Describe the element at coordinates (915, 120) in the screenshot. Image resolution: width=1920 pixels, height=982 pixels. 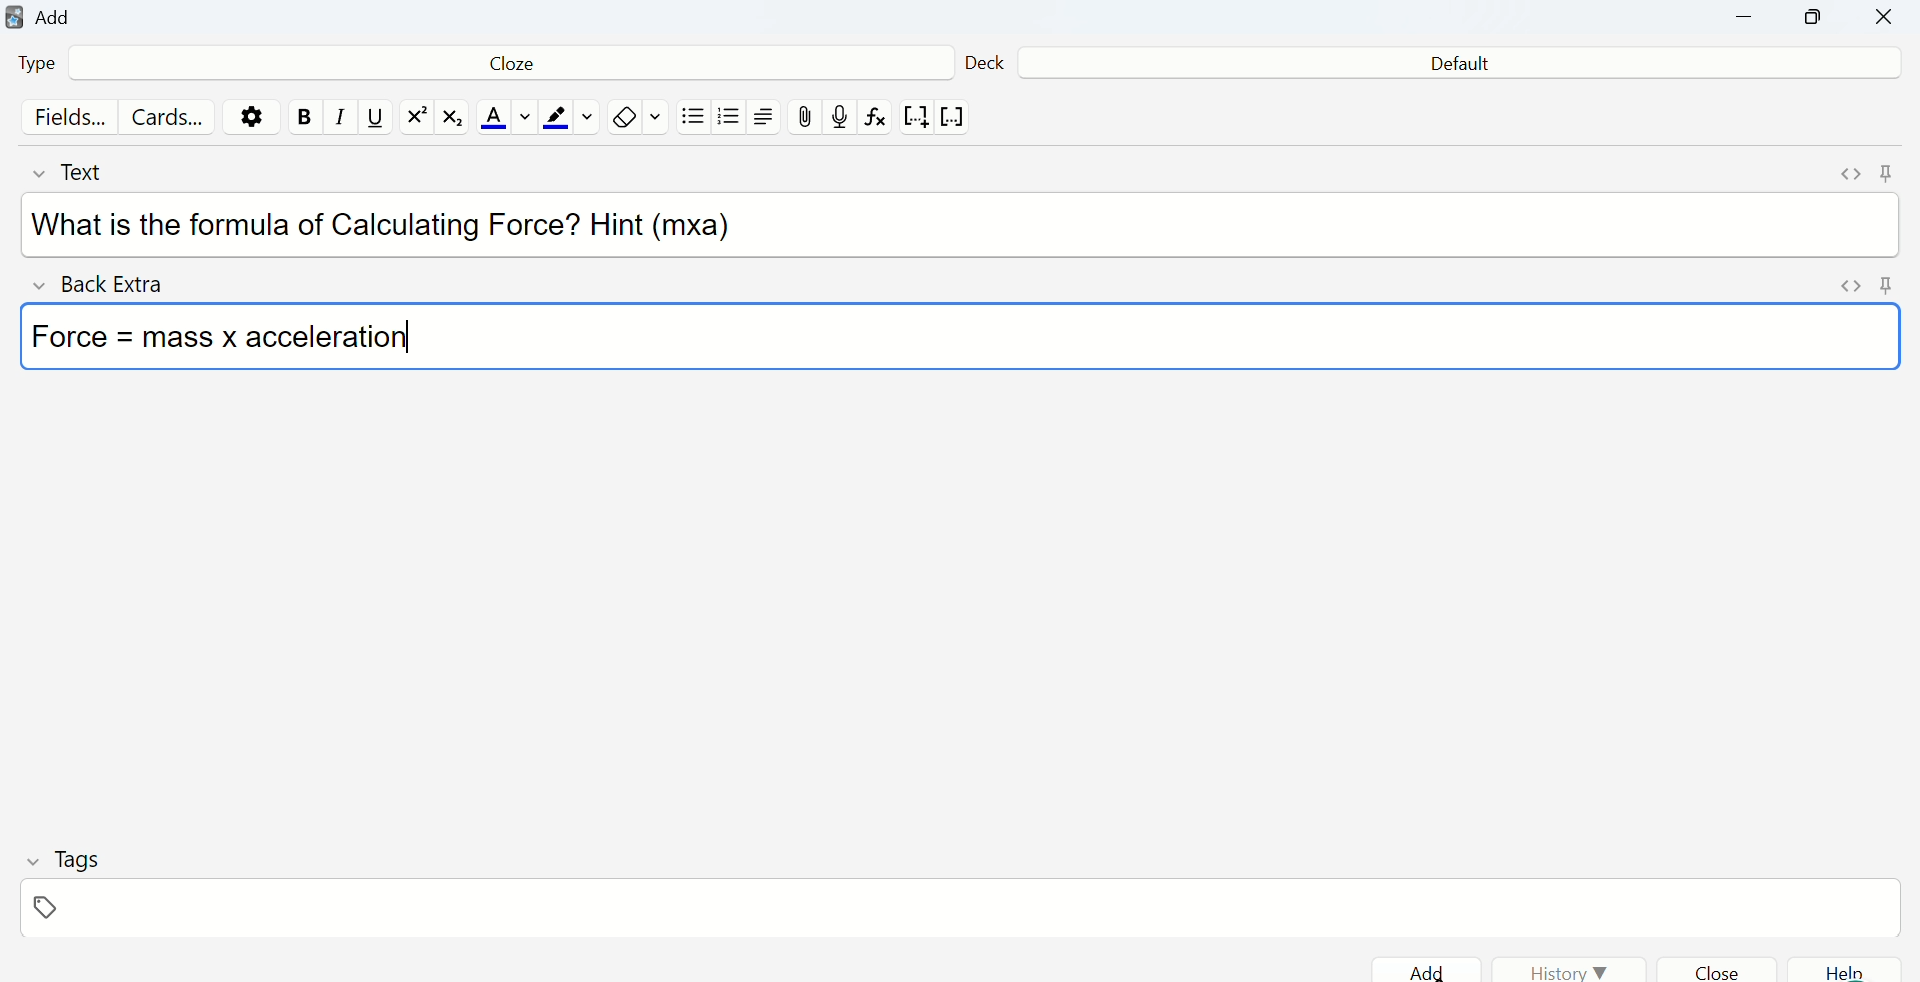
I see `notation` at that location.